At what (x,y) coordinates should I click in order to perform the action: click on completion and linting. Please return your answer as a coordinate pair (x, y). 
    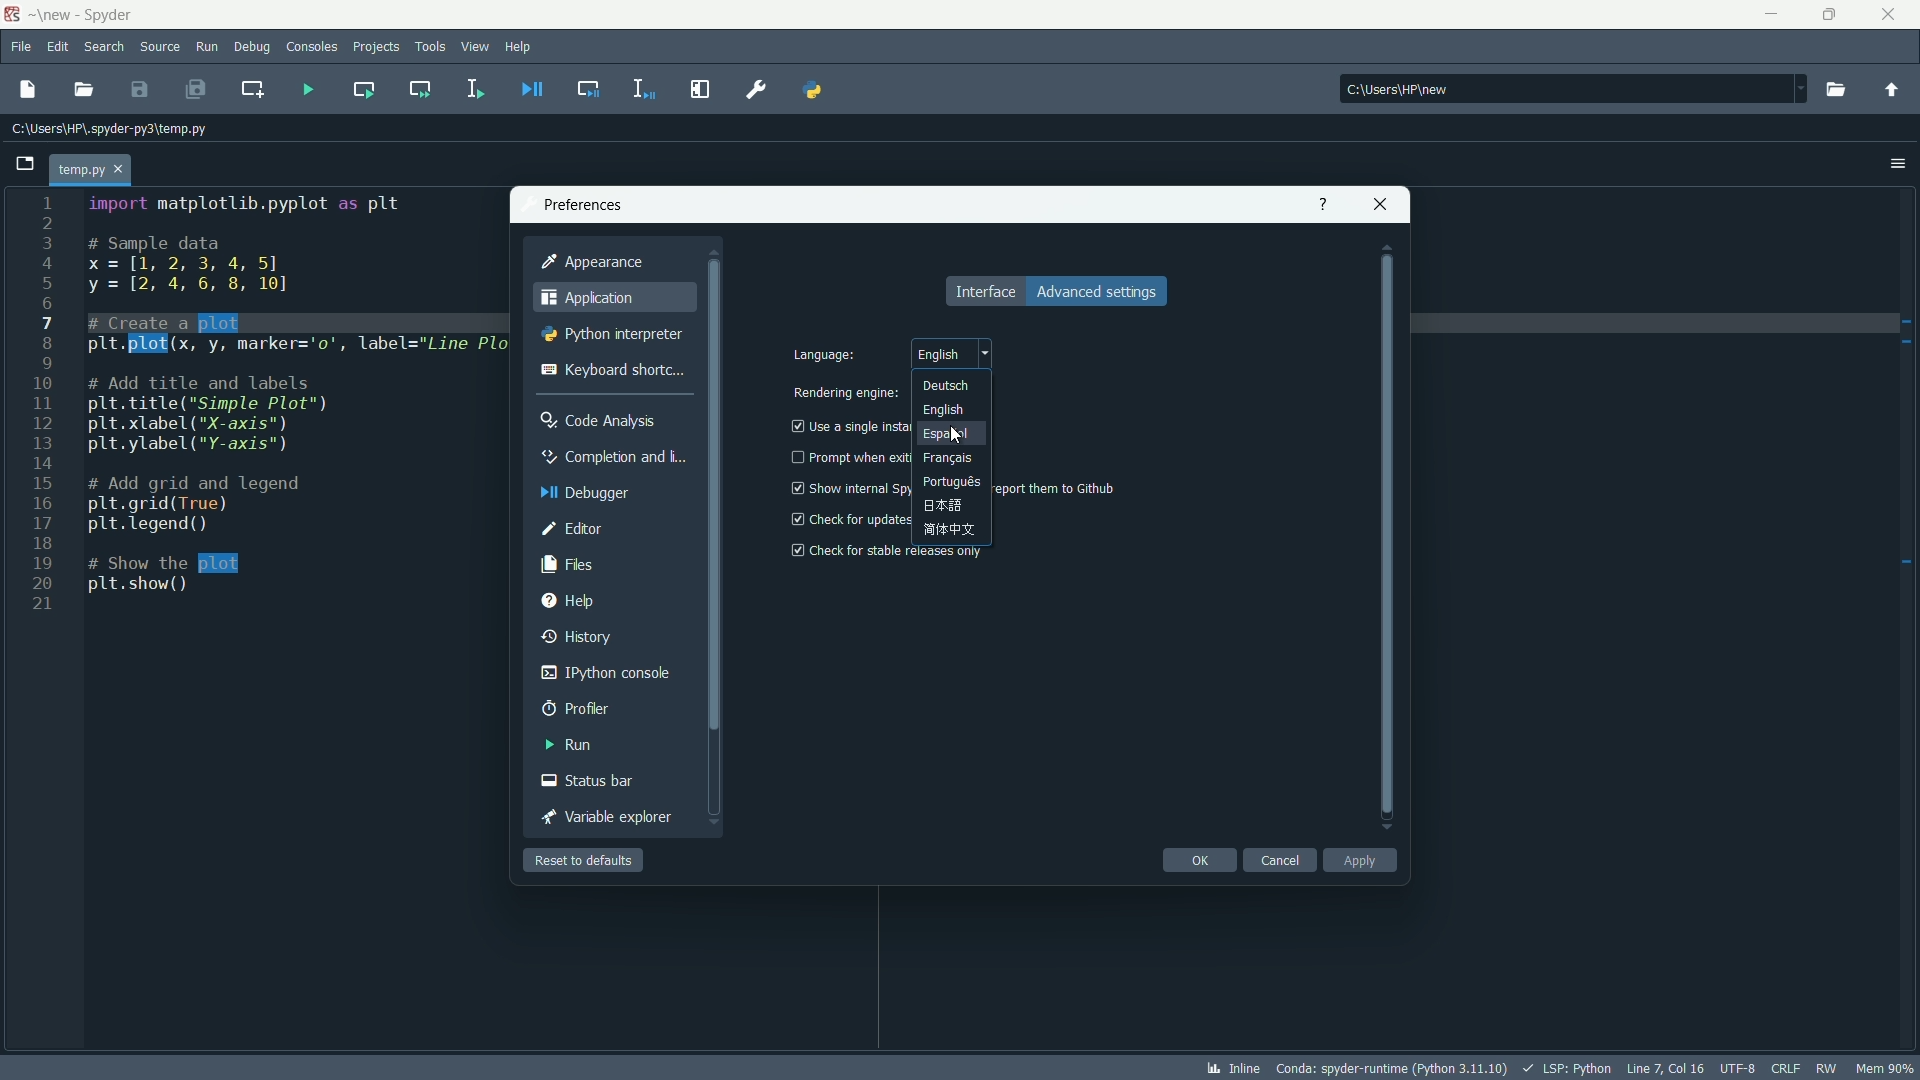
    Looking at the image, I should click on (614, 456).